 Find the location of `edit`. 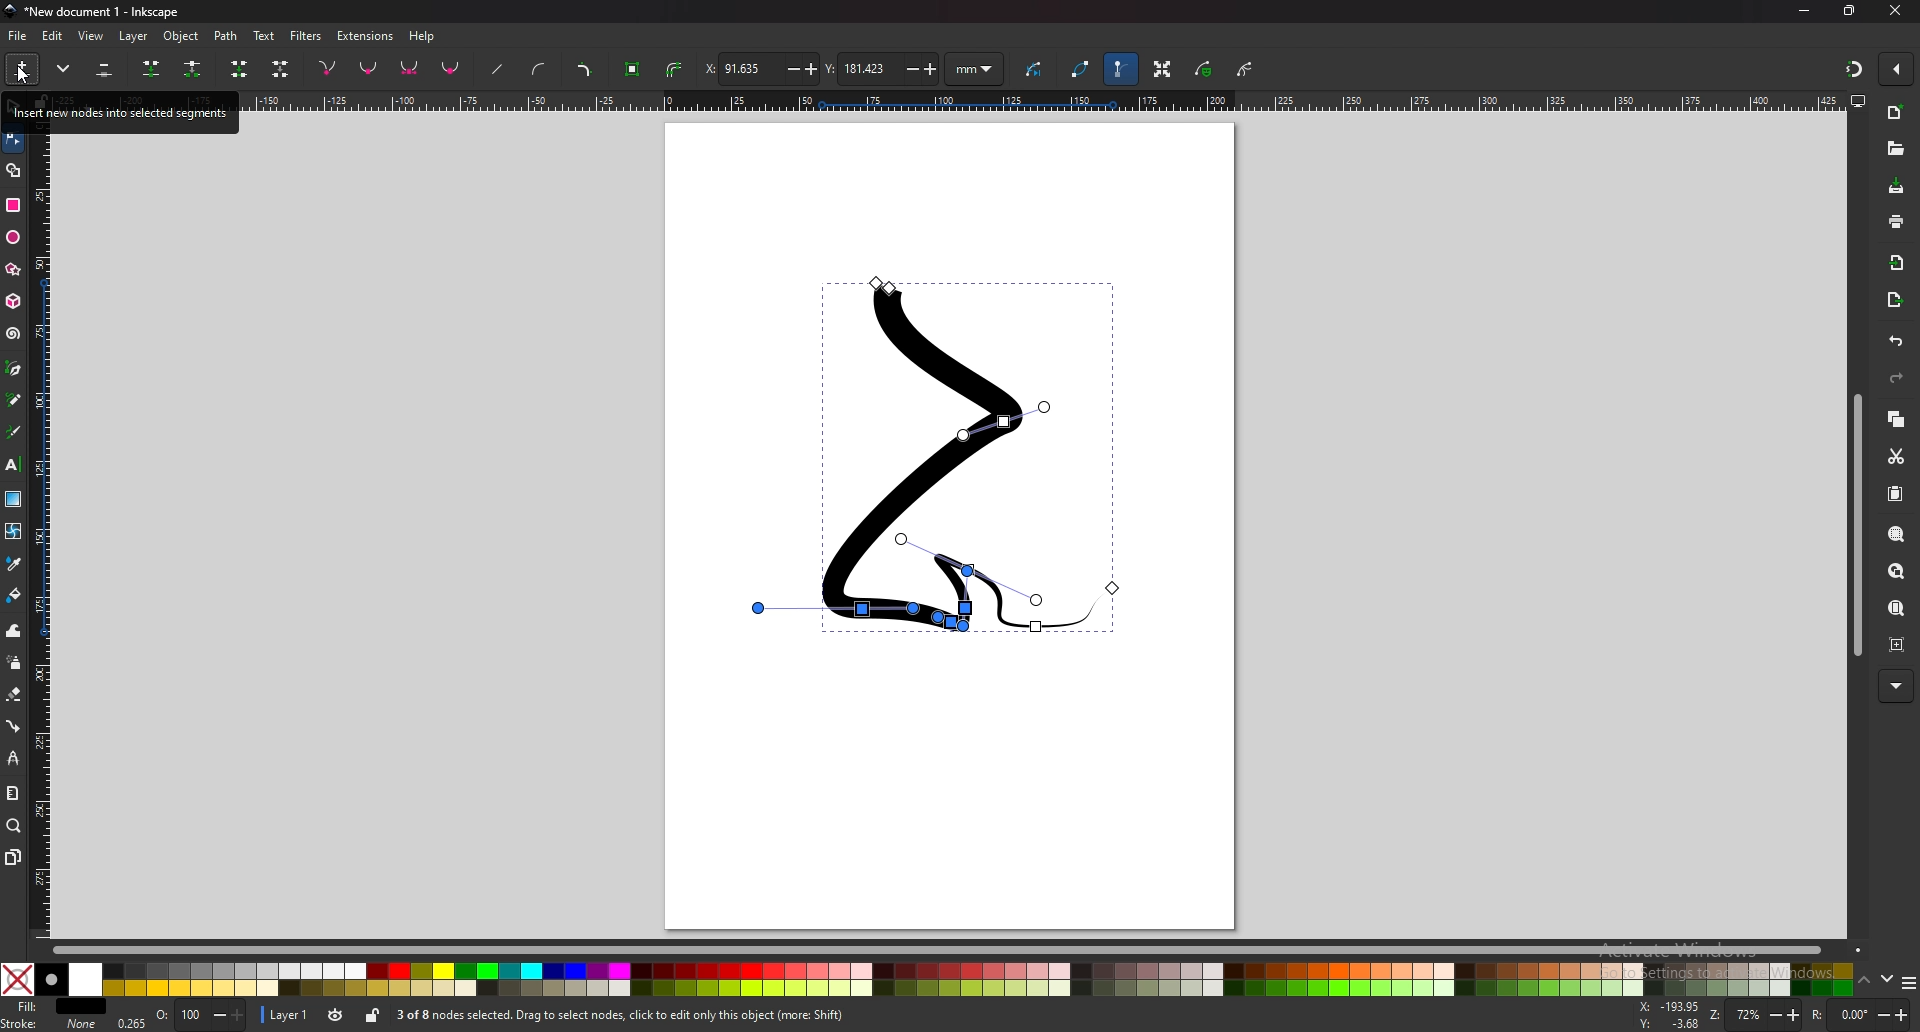

edit is located at coordinates (55, 35).